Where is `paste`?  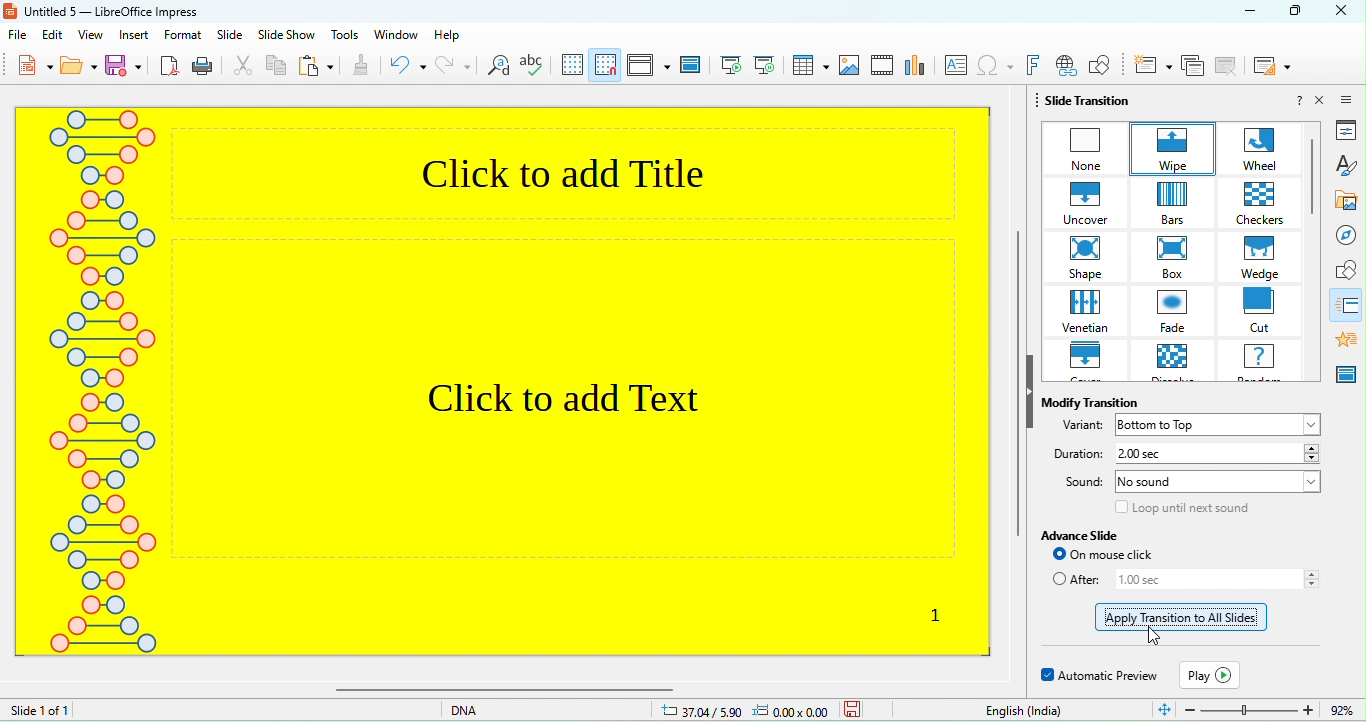
paste is located at coordinates (321, 68).